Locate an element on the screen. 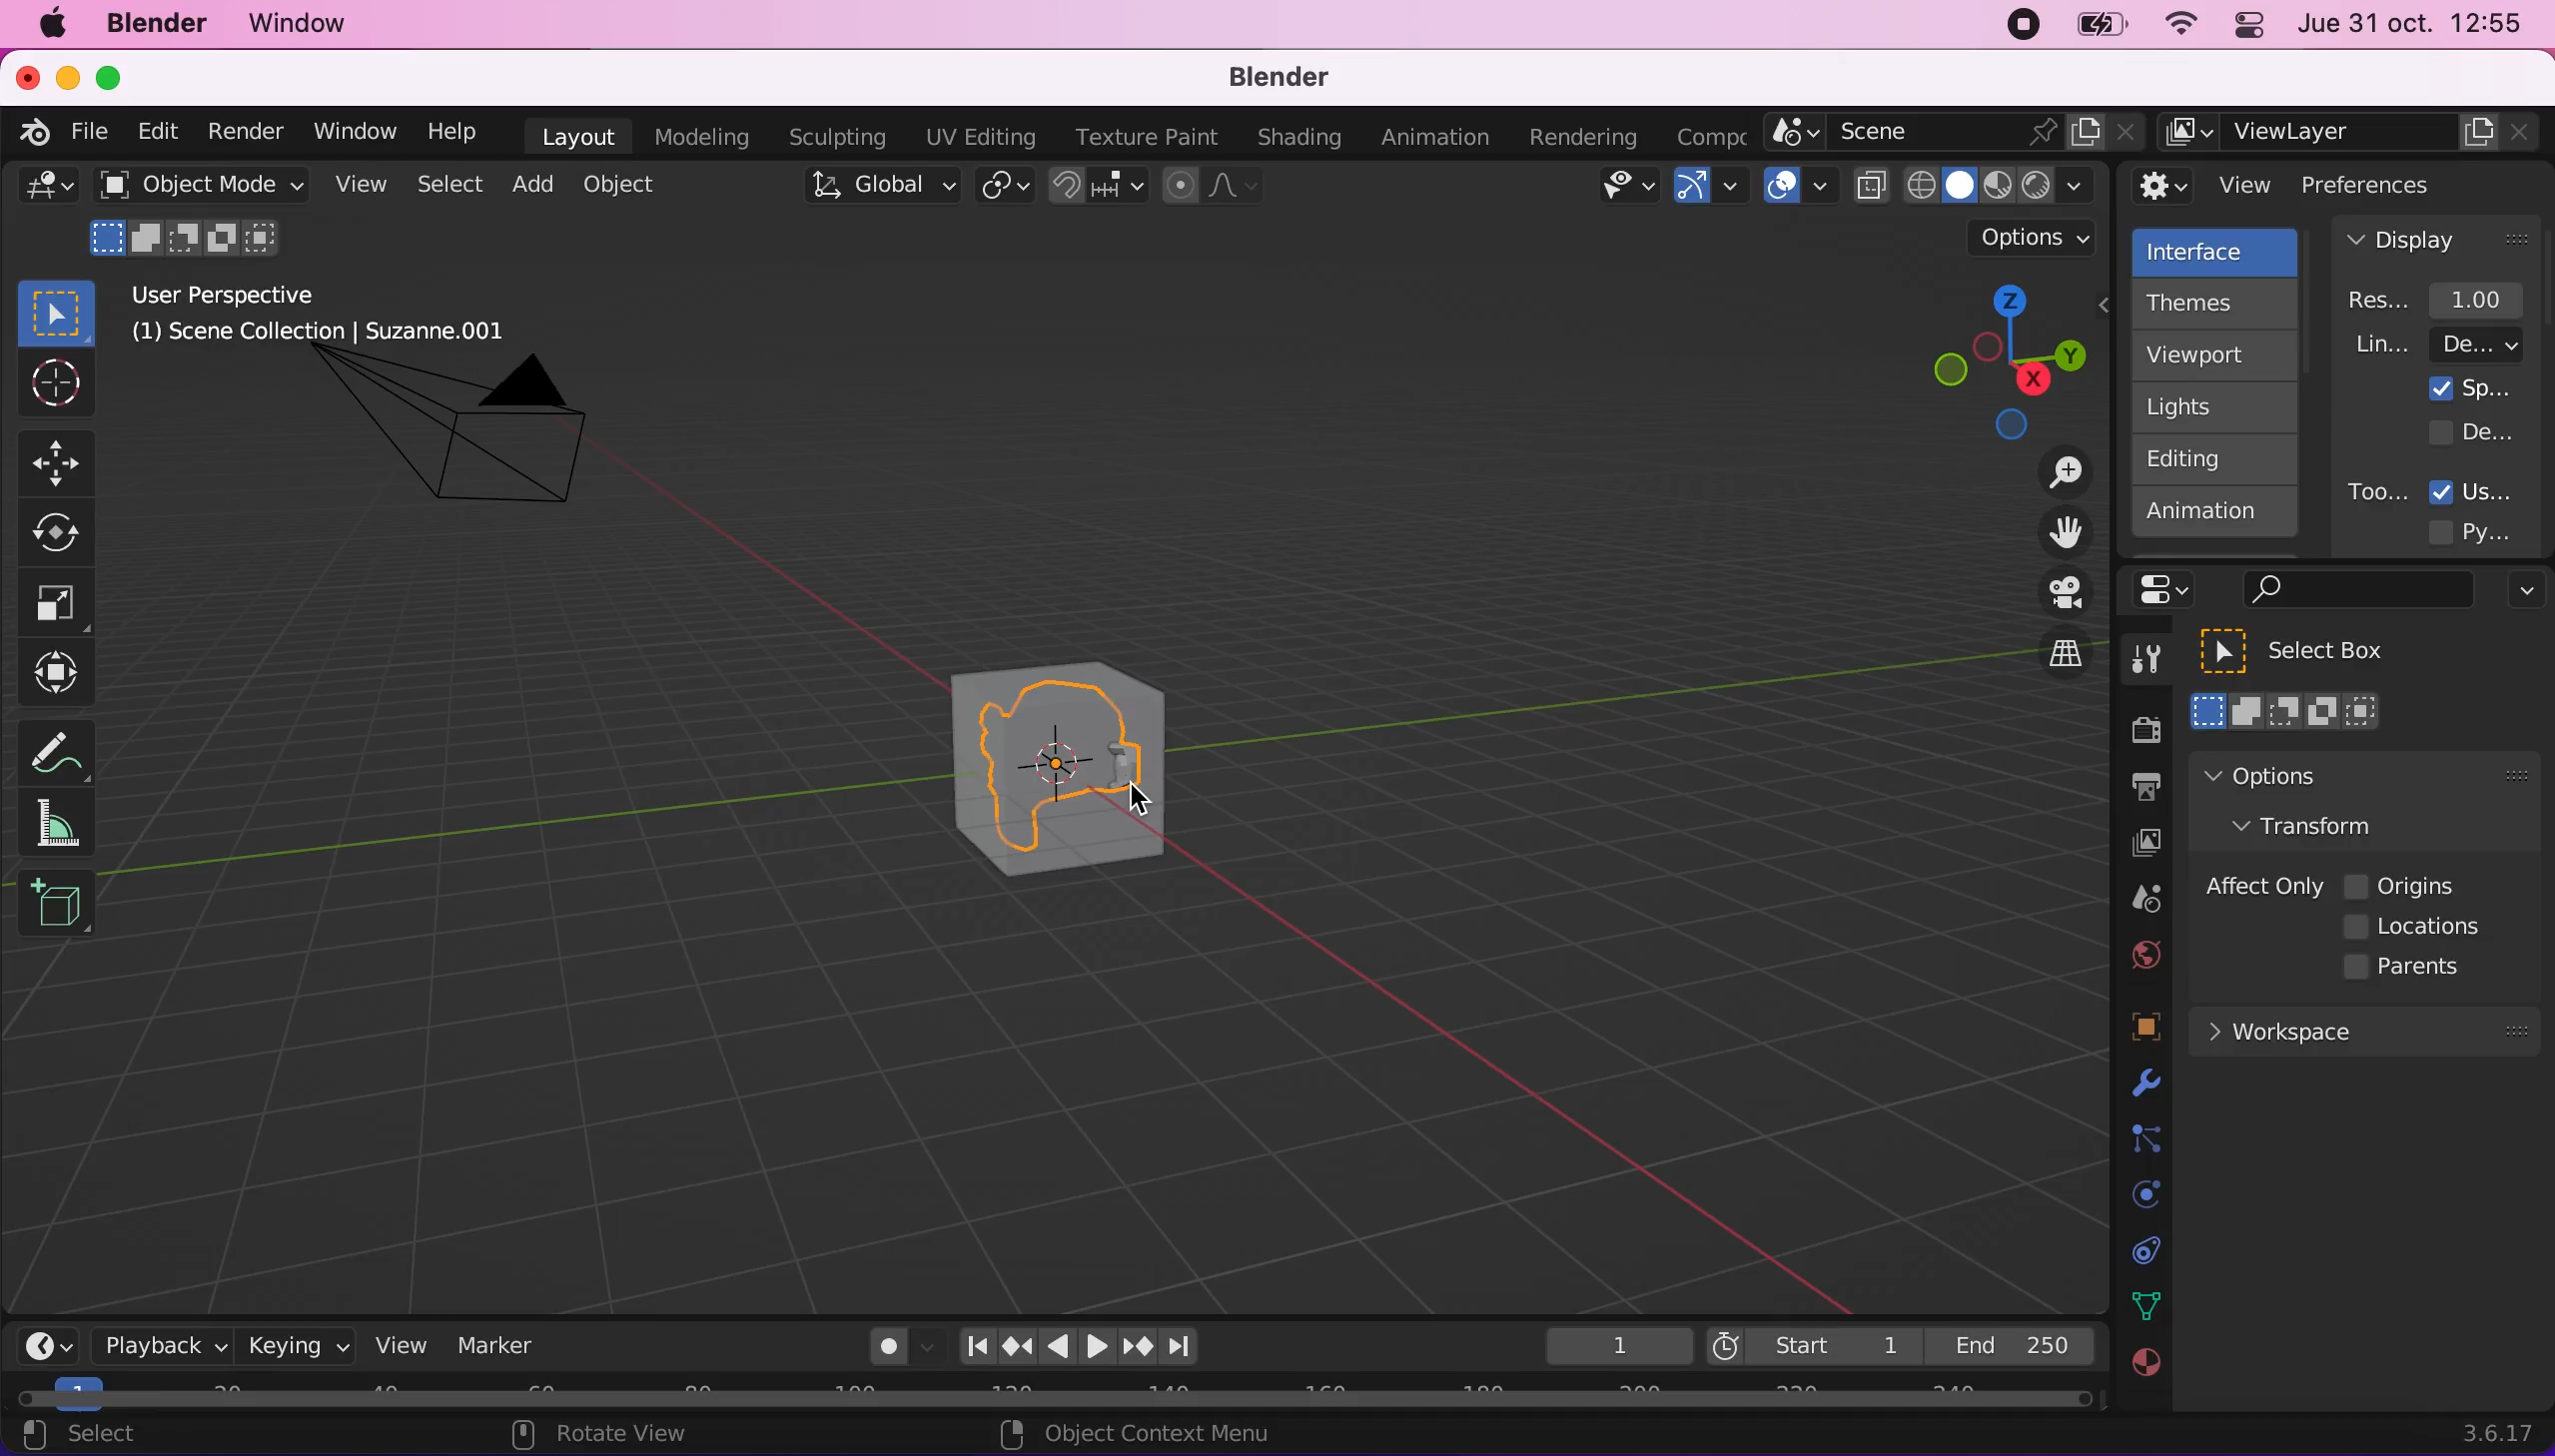  physics is located at coordinates (2141, 1085).